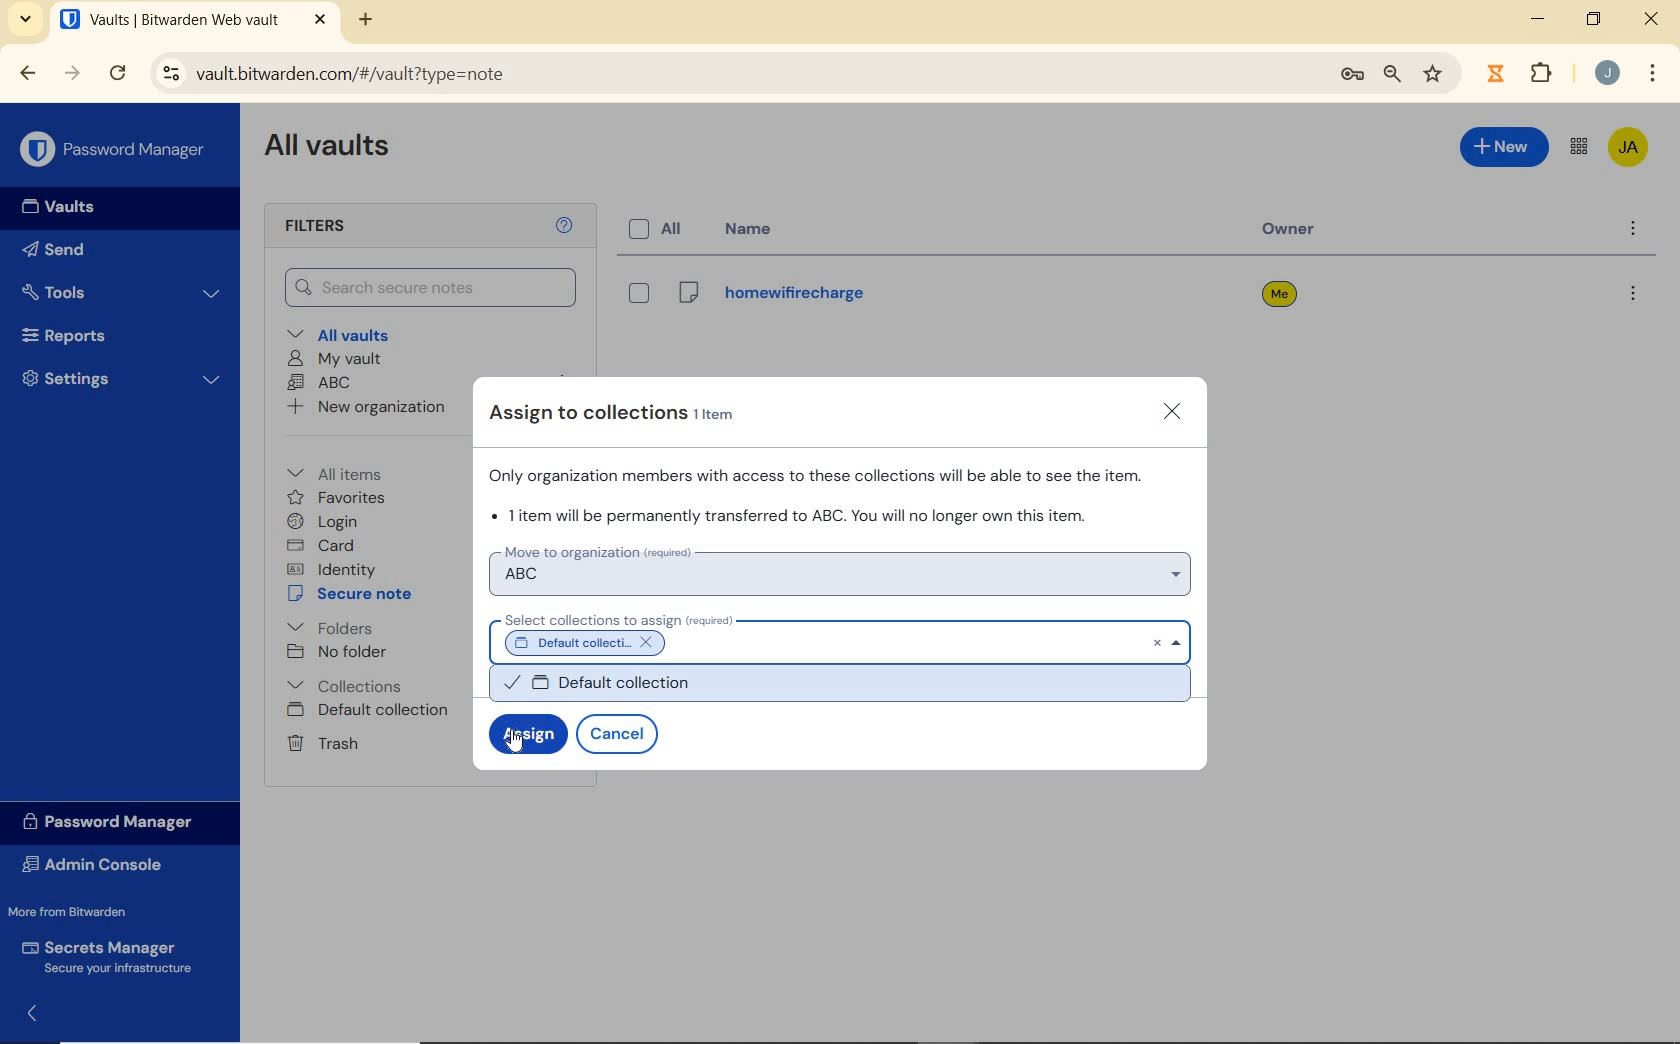  What do you see at coordinates (119, 378) in the screenshot?
I see `Settings` at bounding box center [119, 378].